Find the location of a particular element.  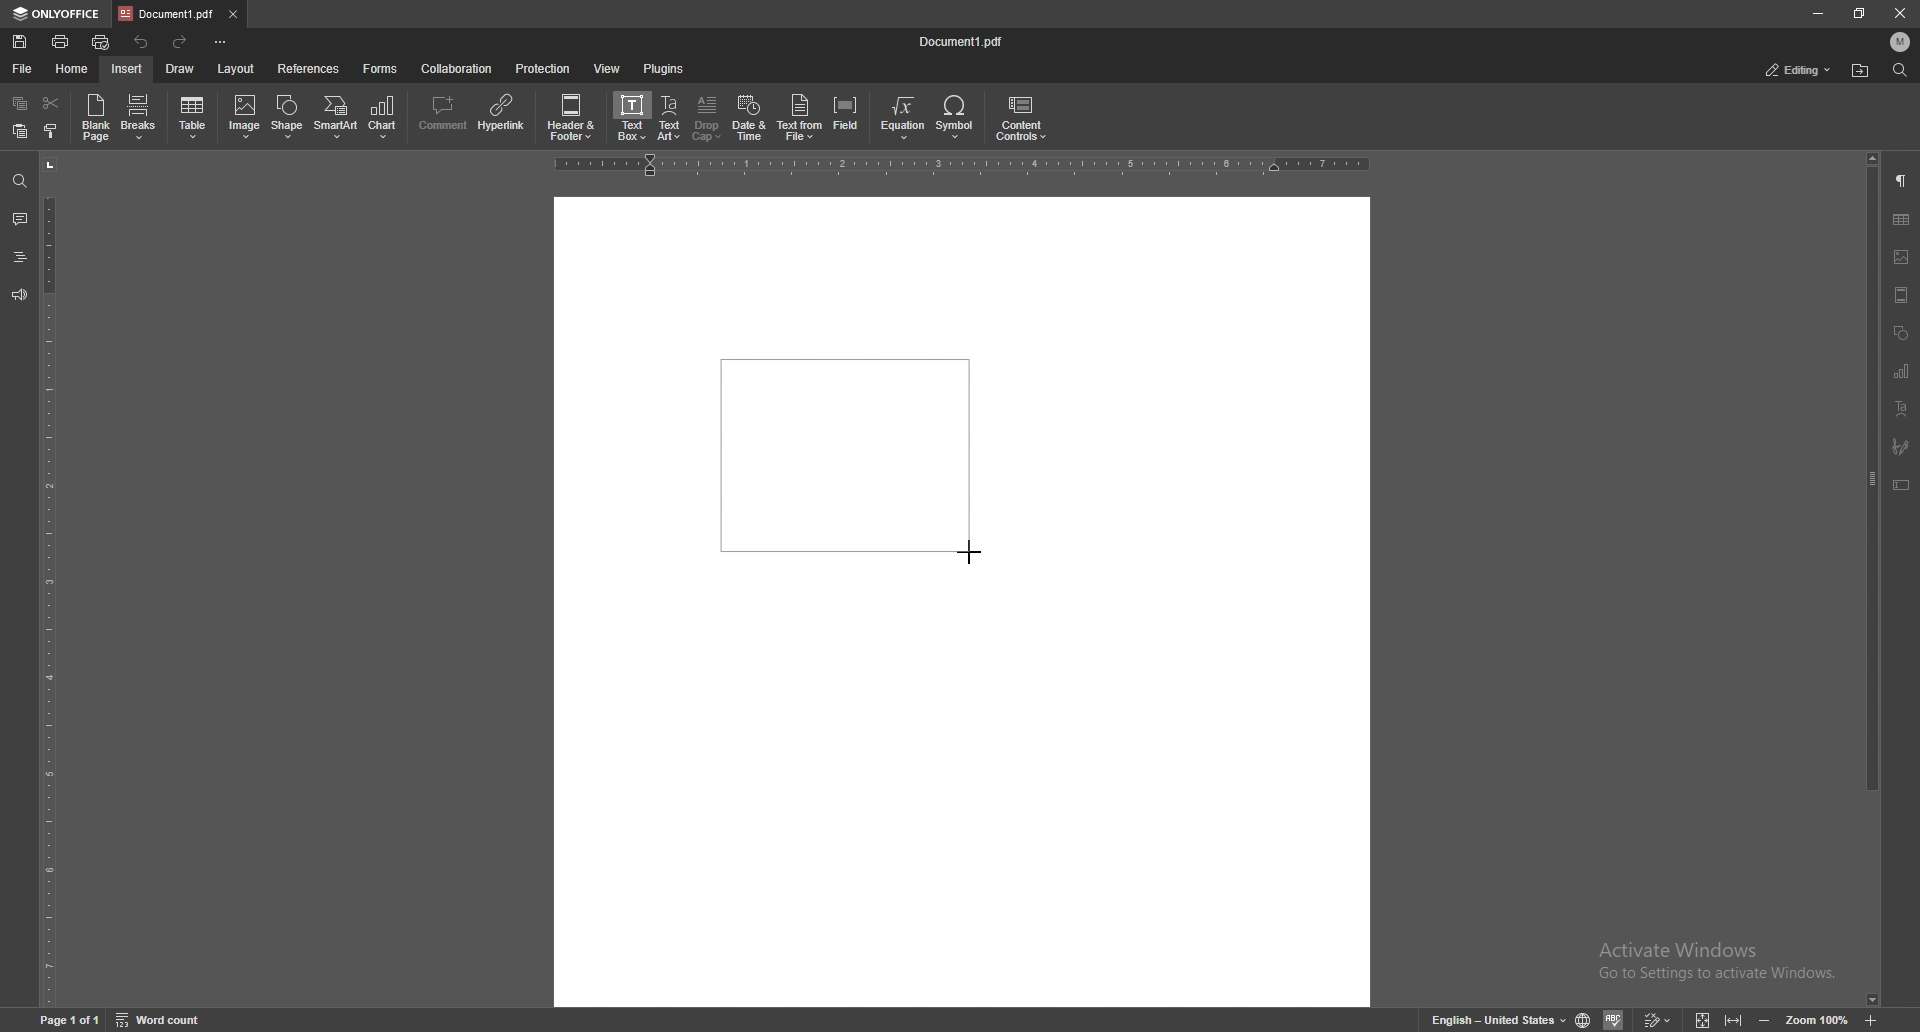

word count is located at coordinates (161, 1020).